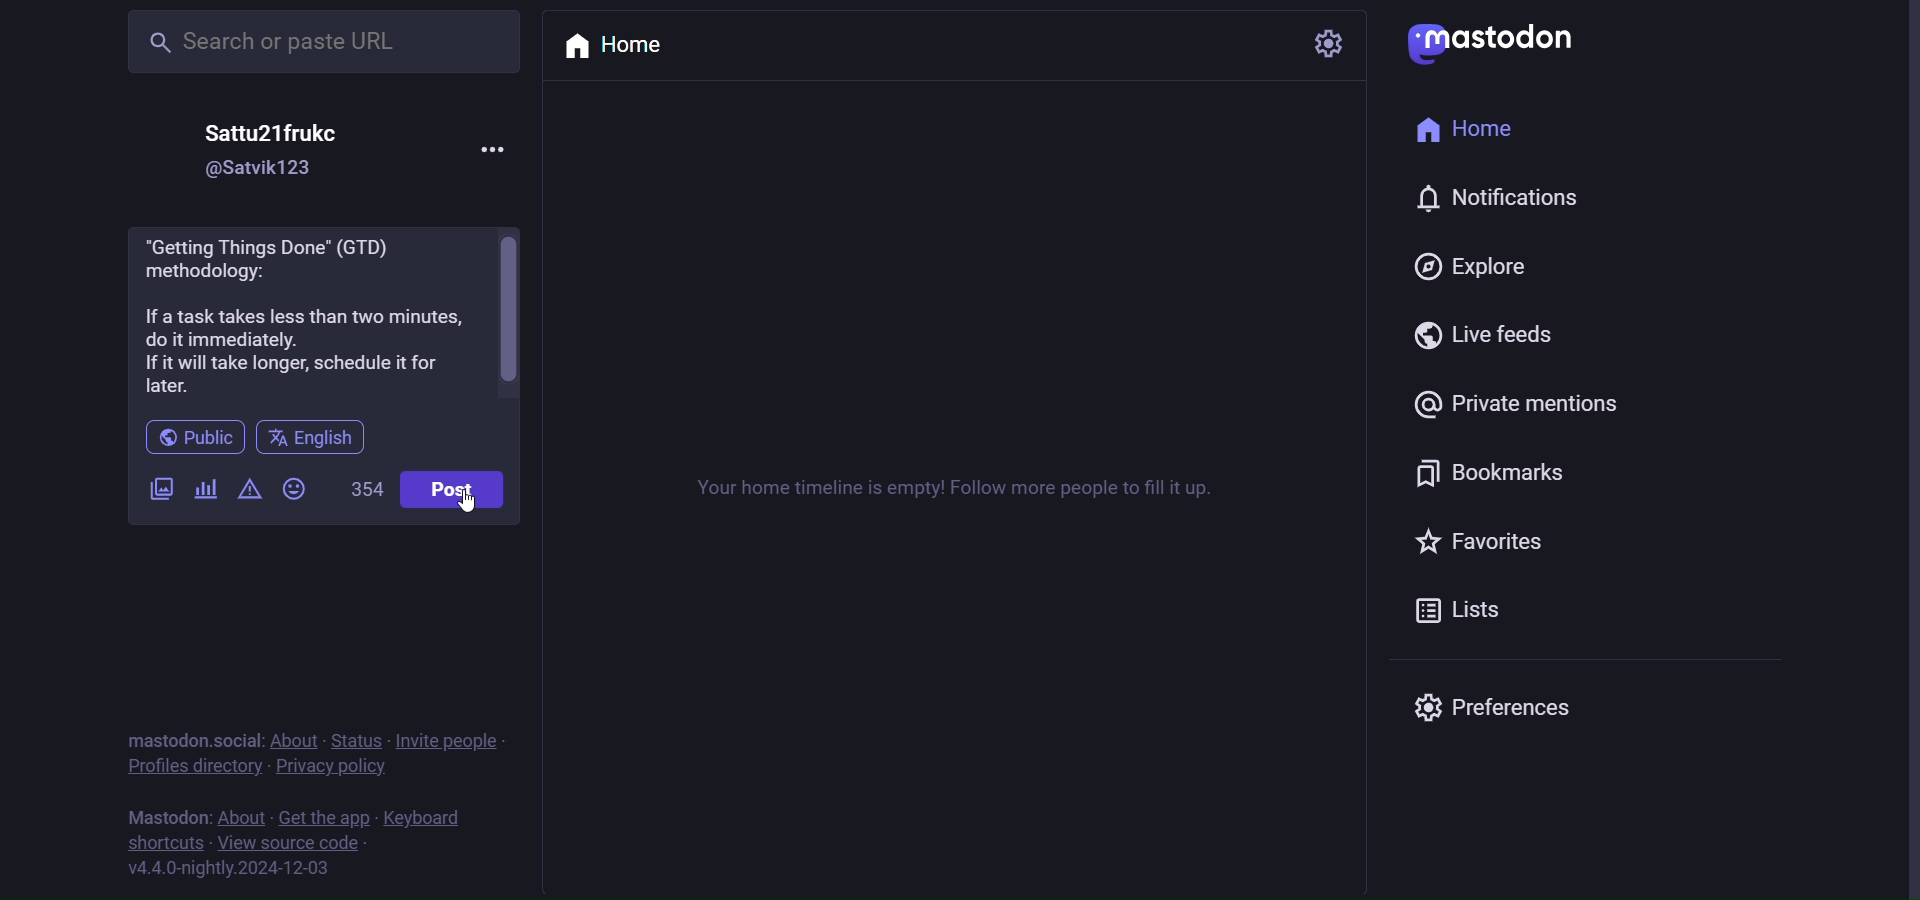 This screenshot has height=900, width=1920. I want to click on mastodon, so click(168, 815).